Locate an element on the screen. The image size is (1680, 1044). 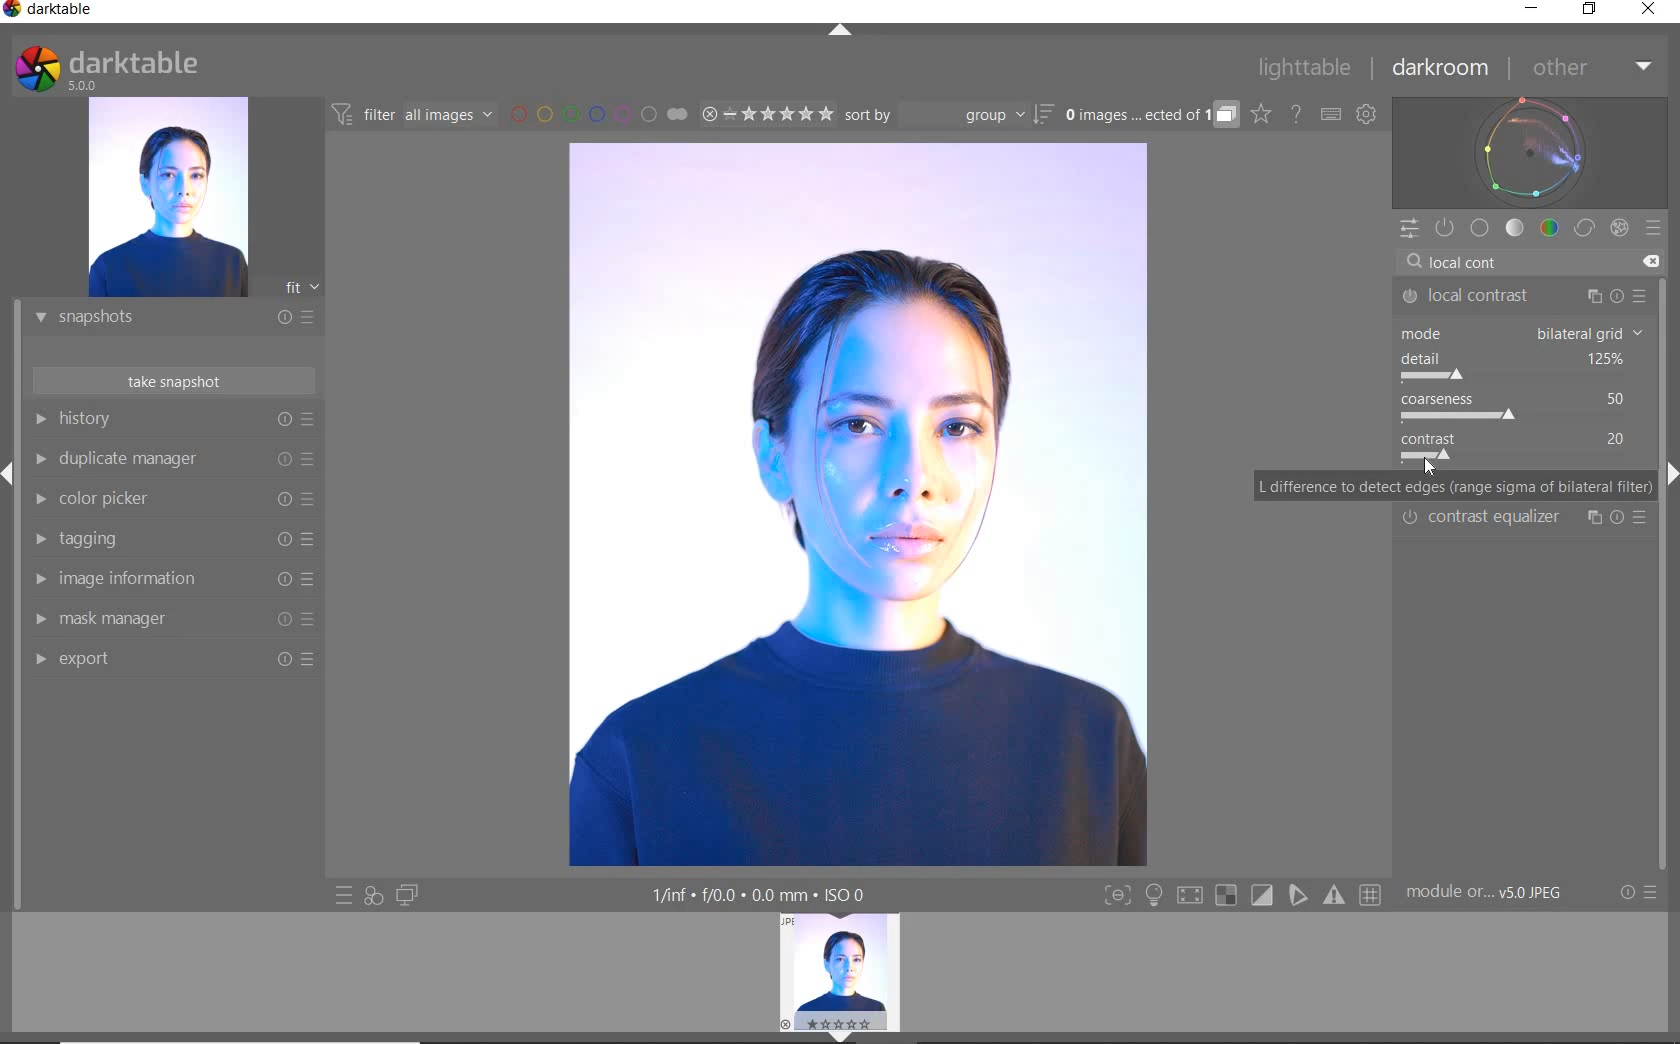
IMAGE INFORMATION is located at coordinates (167, 584).